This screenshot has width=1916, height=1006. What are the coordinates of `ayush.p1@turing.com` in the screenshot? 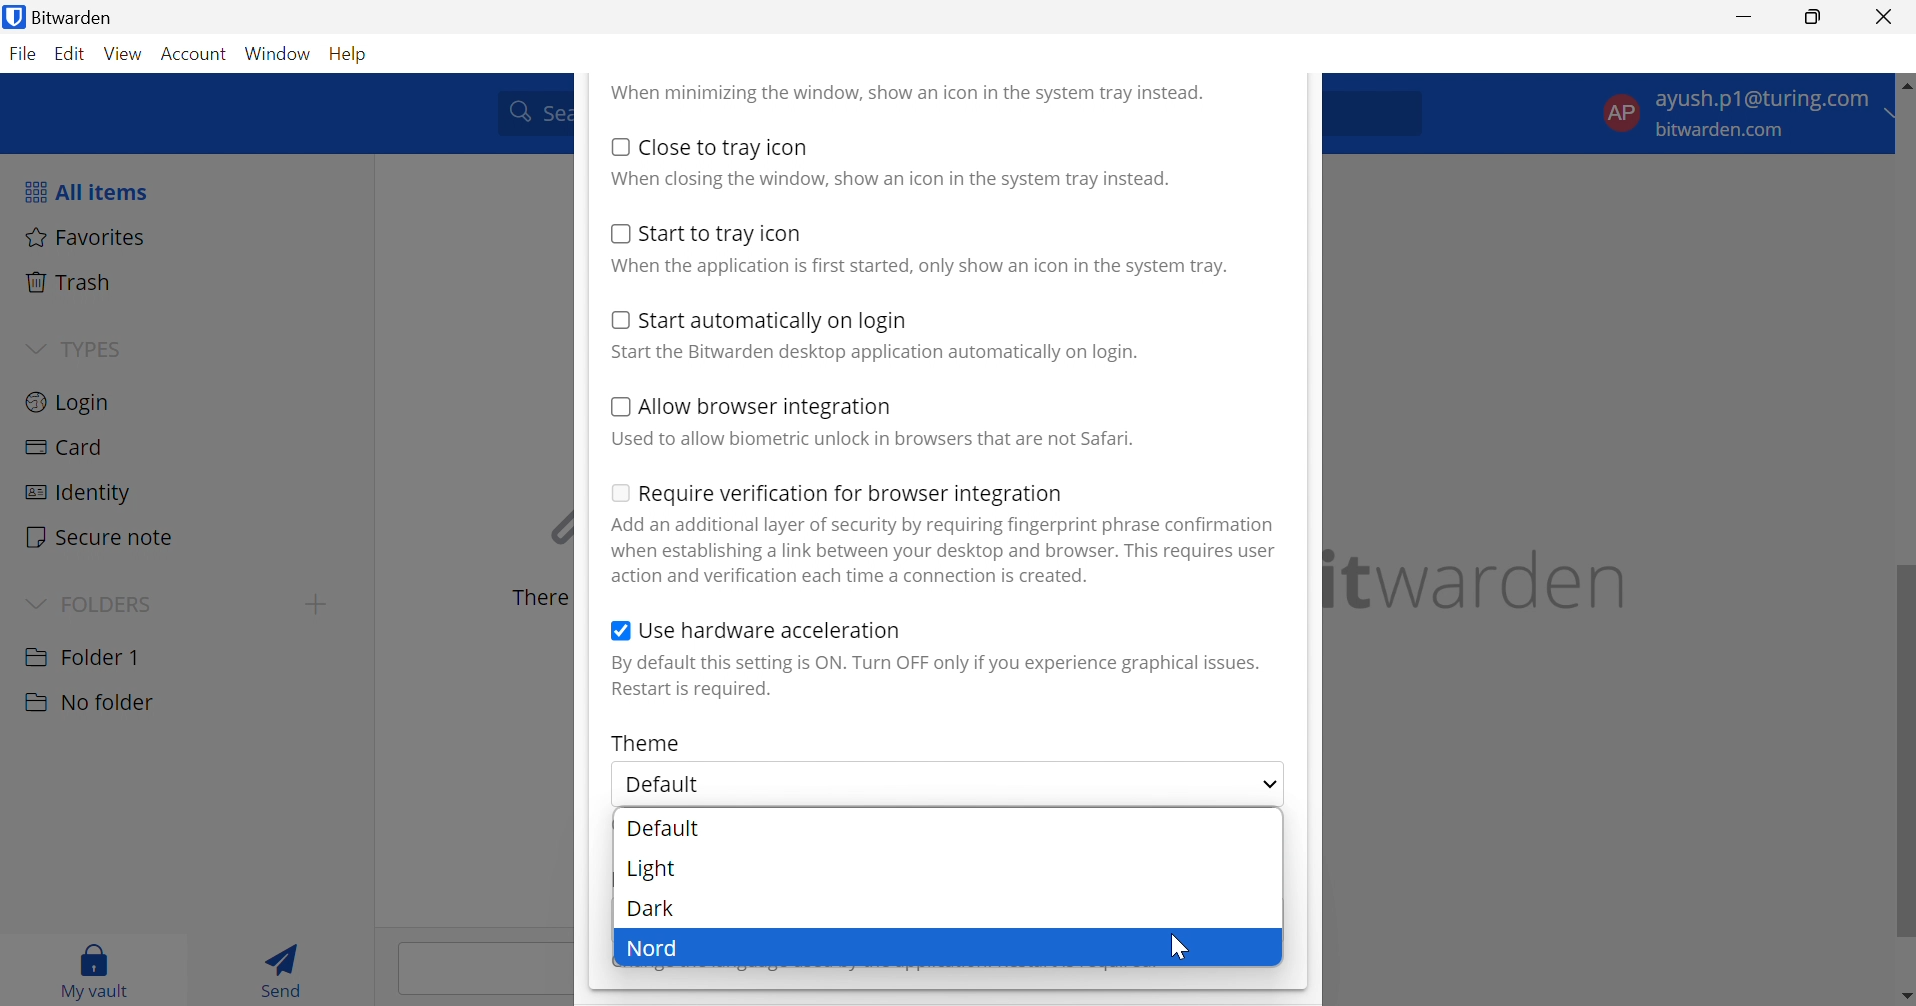 It's located at (1761, 102).